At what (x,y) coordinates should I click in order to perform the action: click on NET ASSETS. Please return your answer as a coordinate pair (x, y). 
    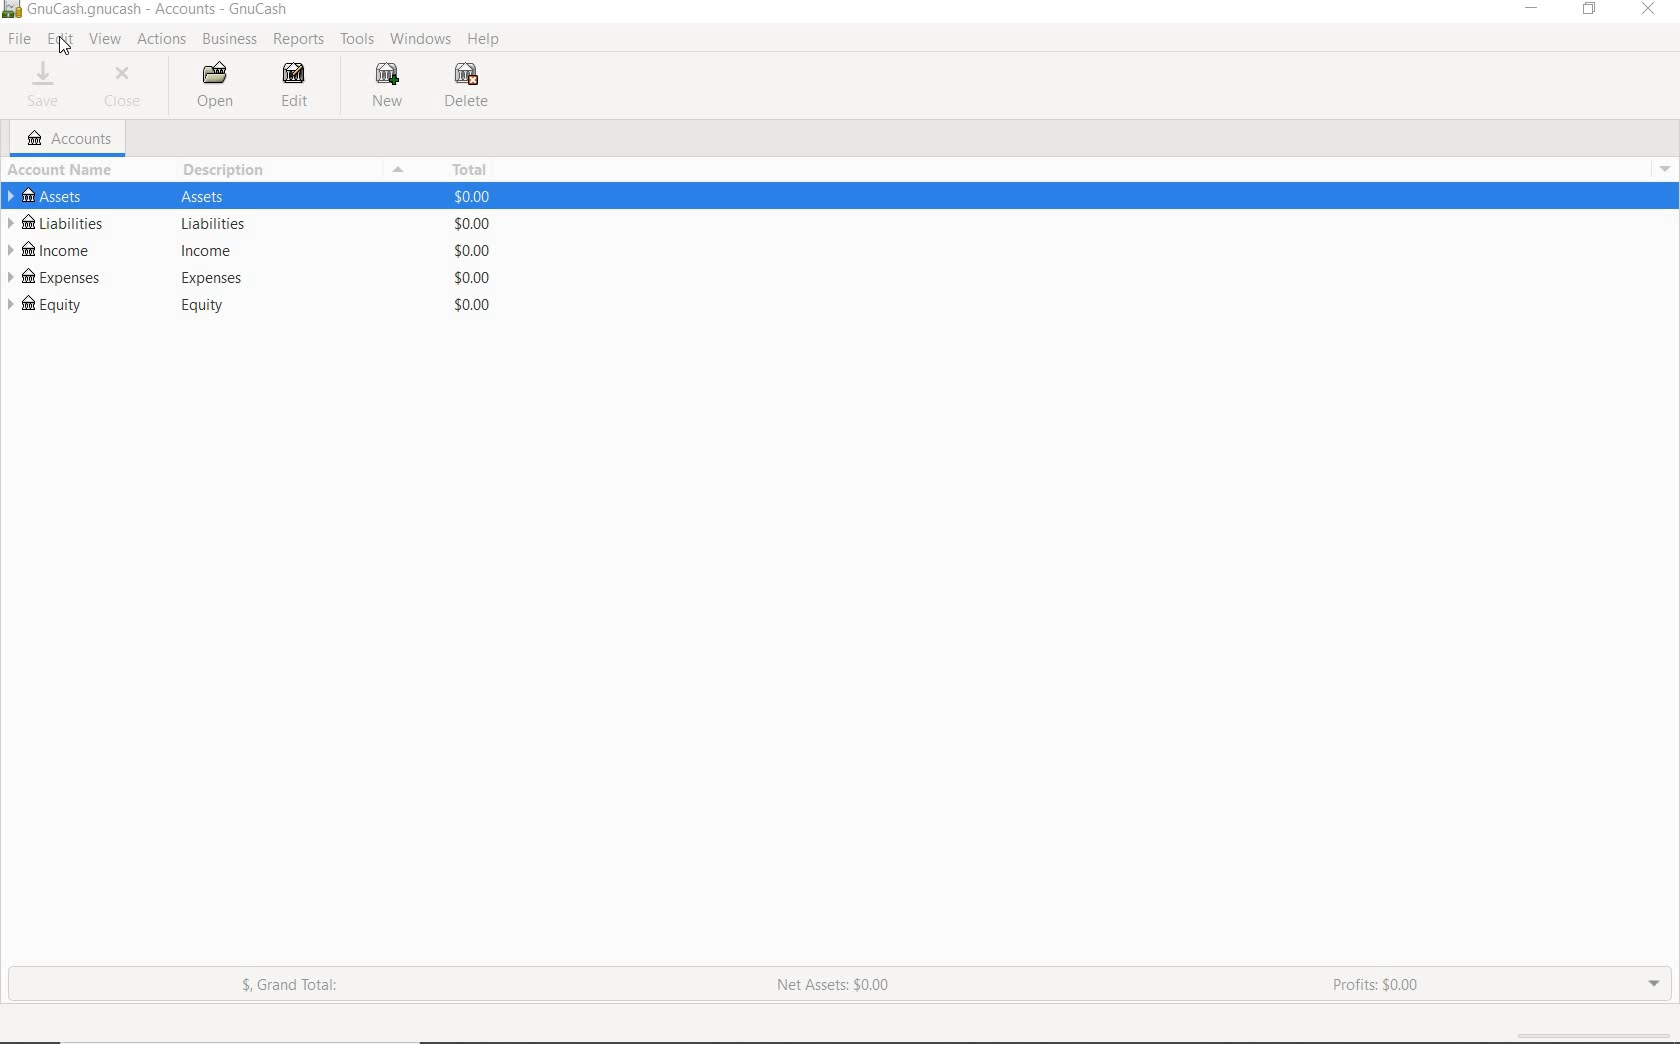
    Looking at the image, I should click on (834, 985).